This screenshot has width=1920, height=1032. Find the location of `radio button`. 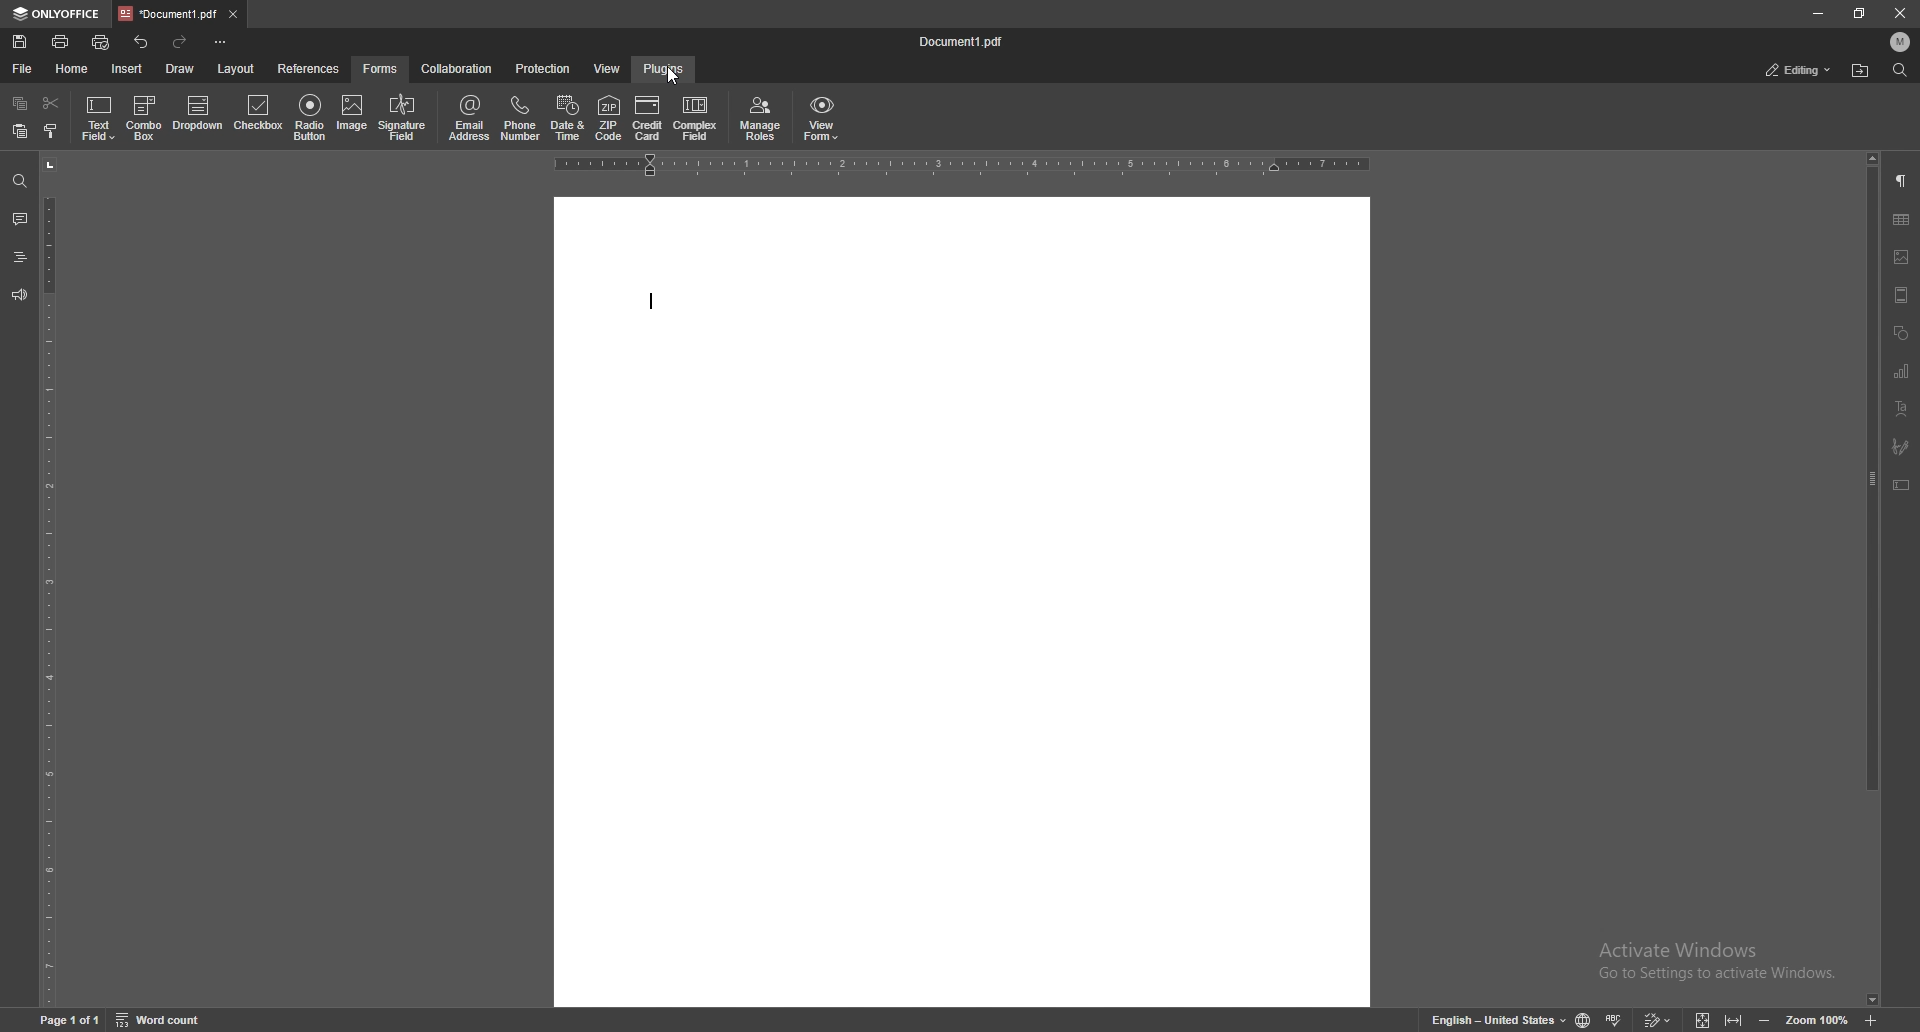

radio button is located at coordinates (312, 119).